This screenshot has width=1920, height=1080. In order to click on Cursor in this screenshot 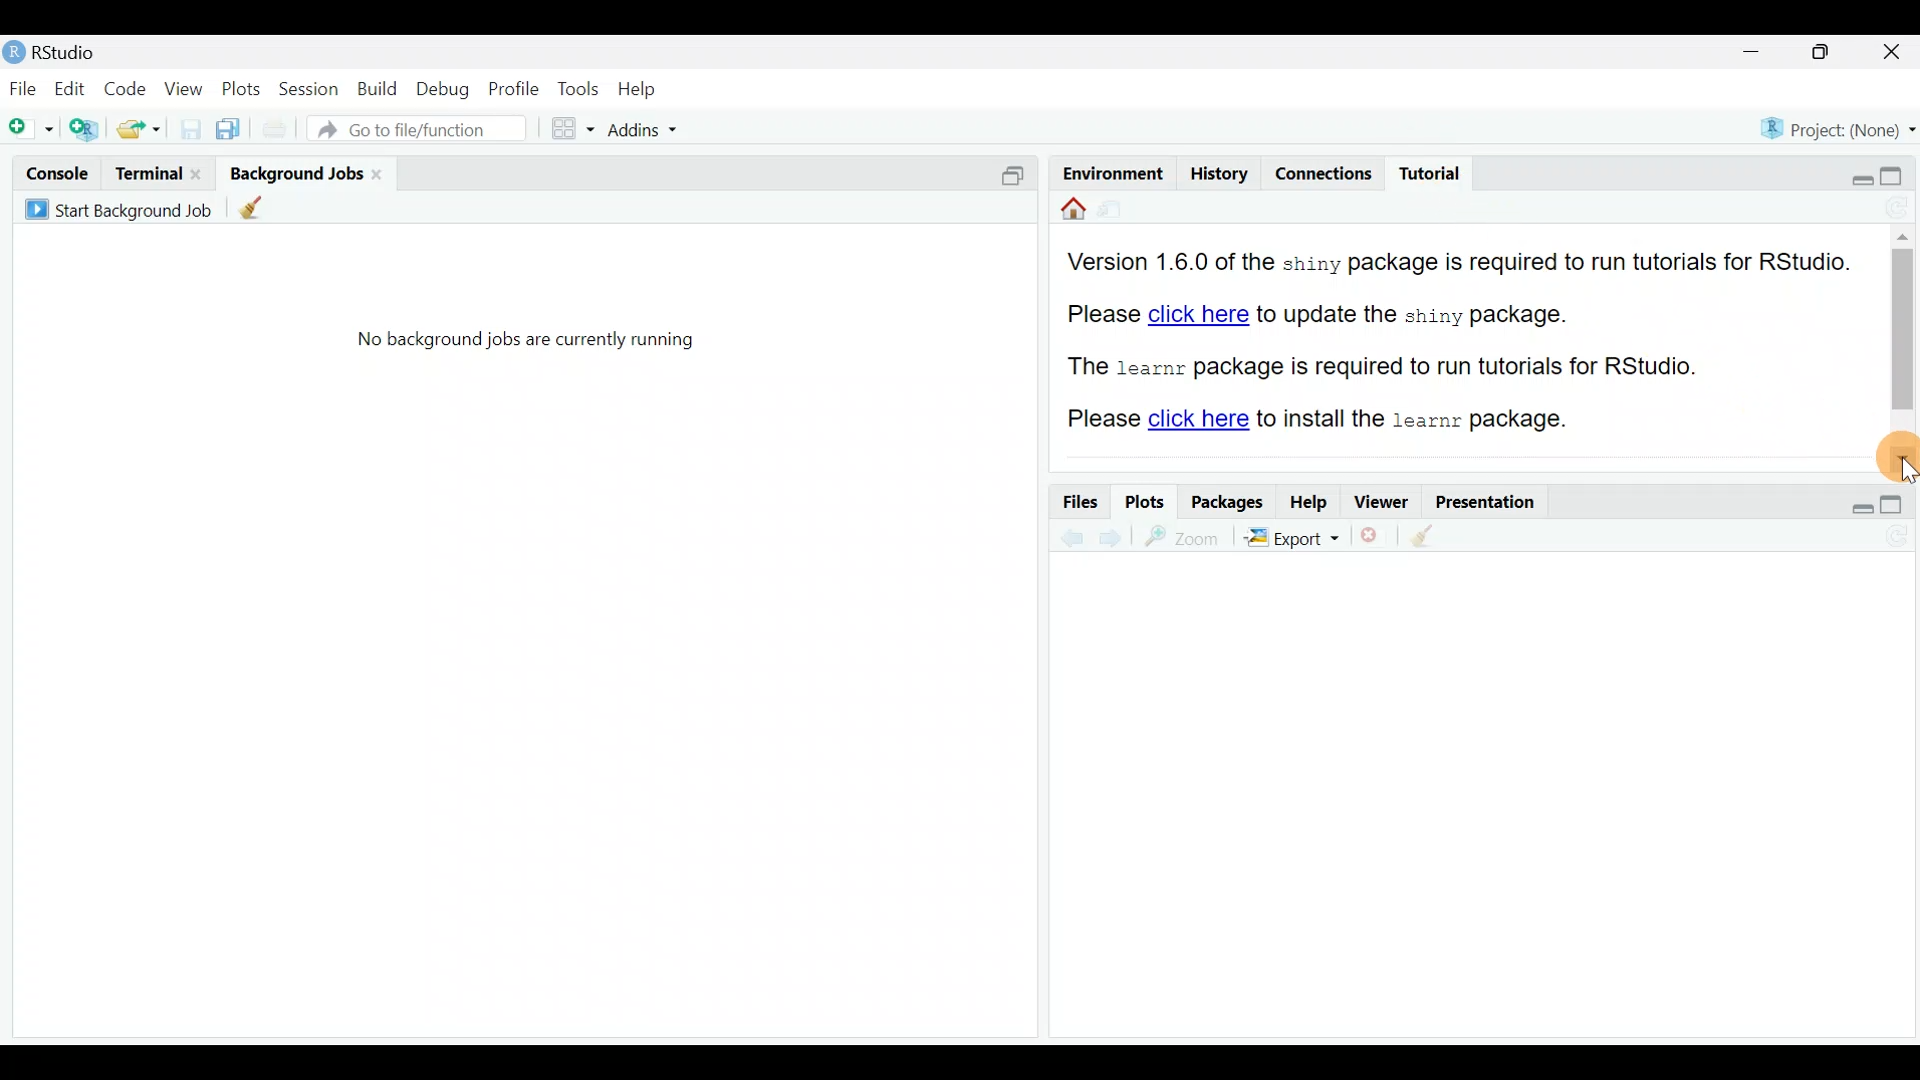, I will do `click(1895, 447)`.